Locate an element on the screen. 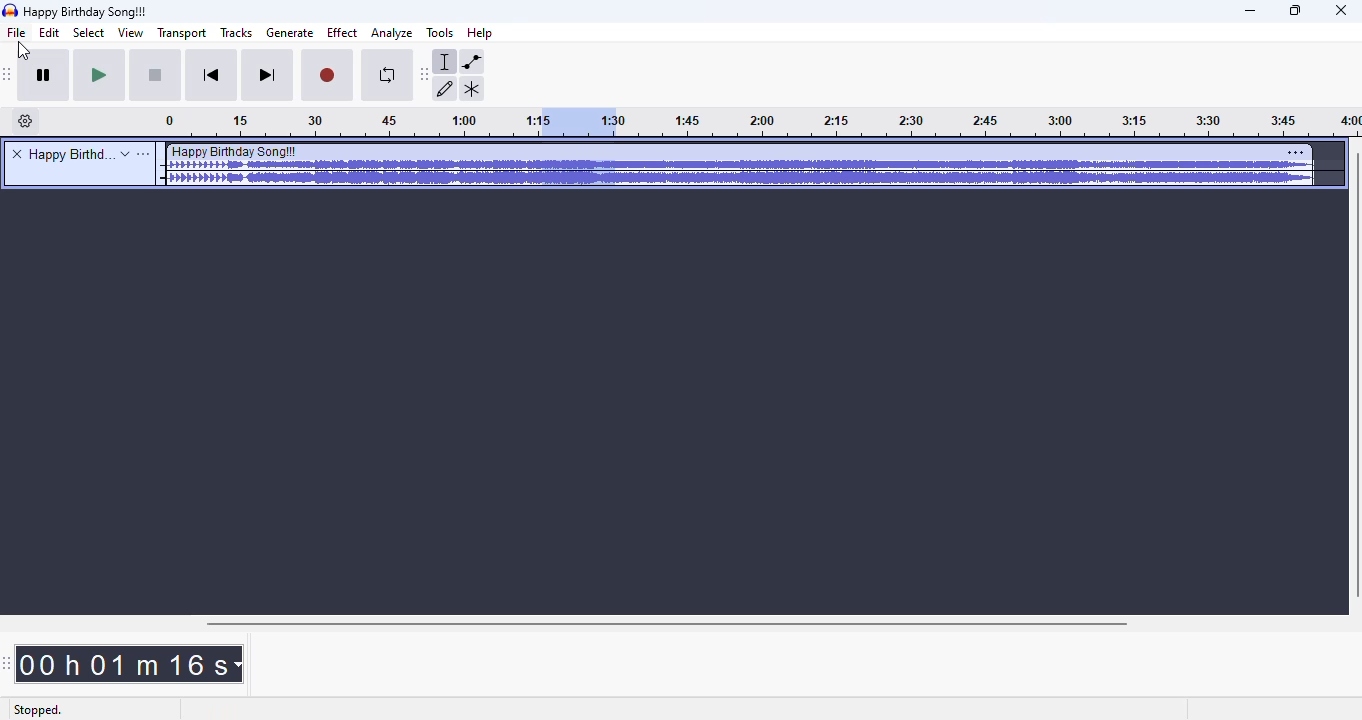 This screenshot has width=1362, height=720. skip to start is located at coordinates (214, 76).